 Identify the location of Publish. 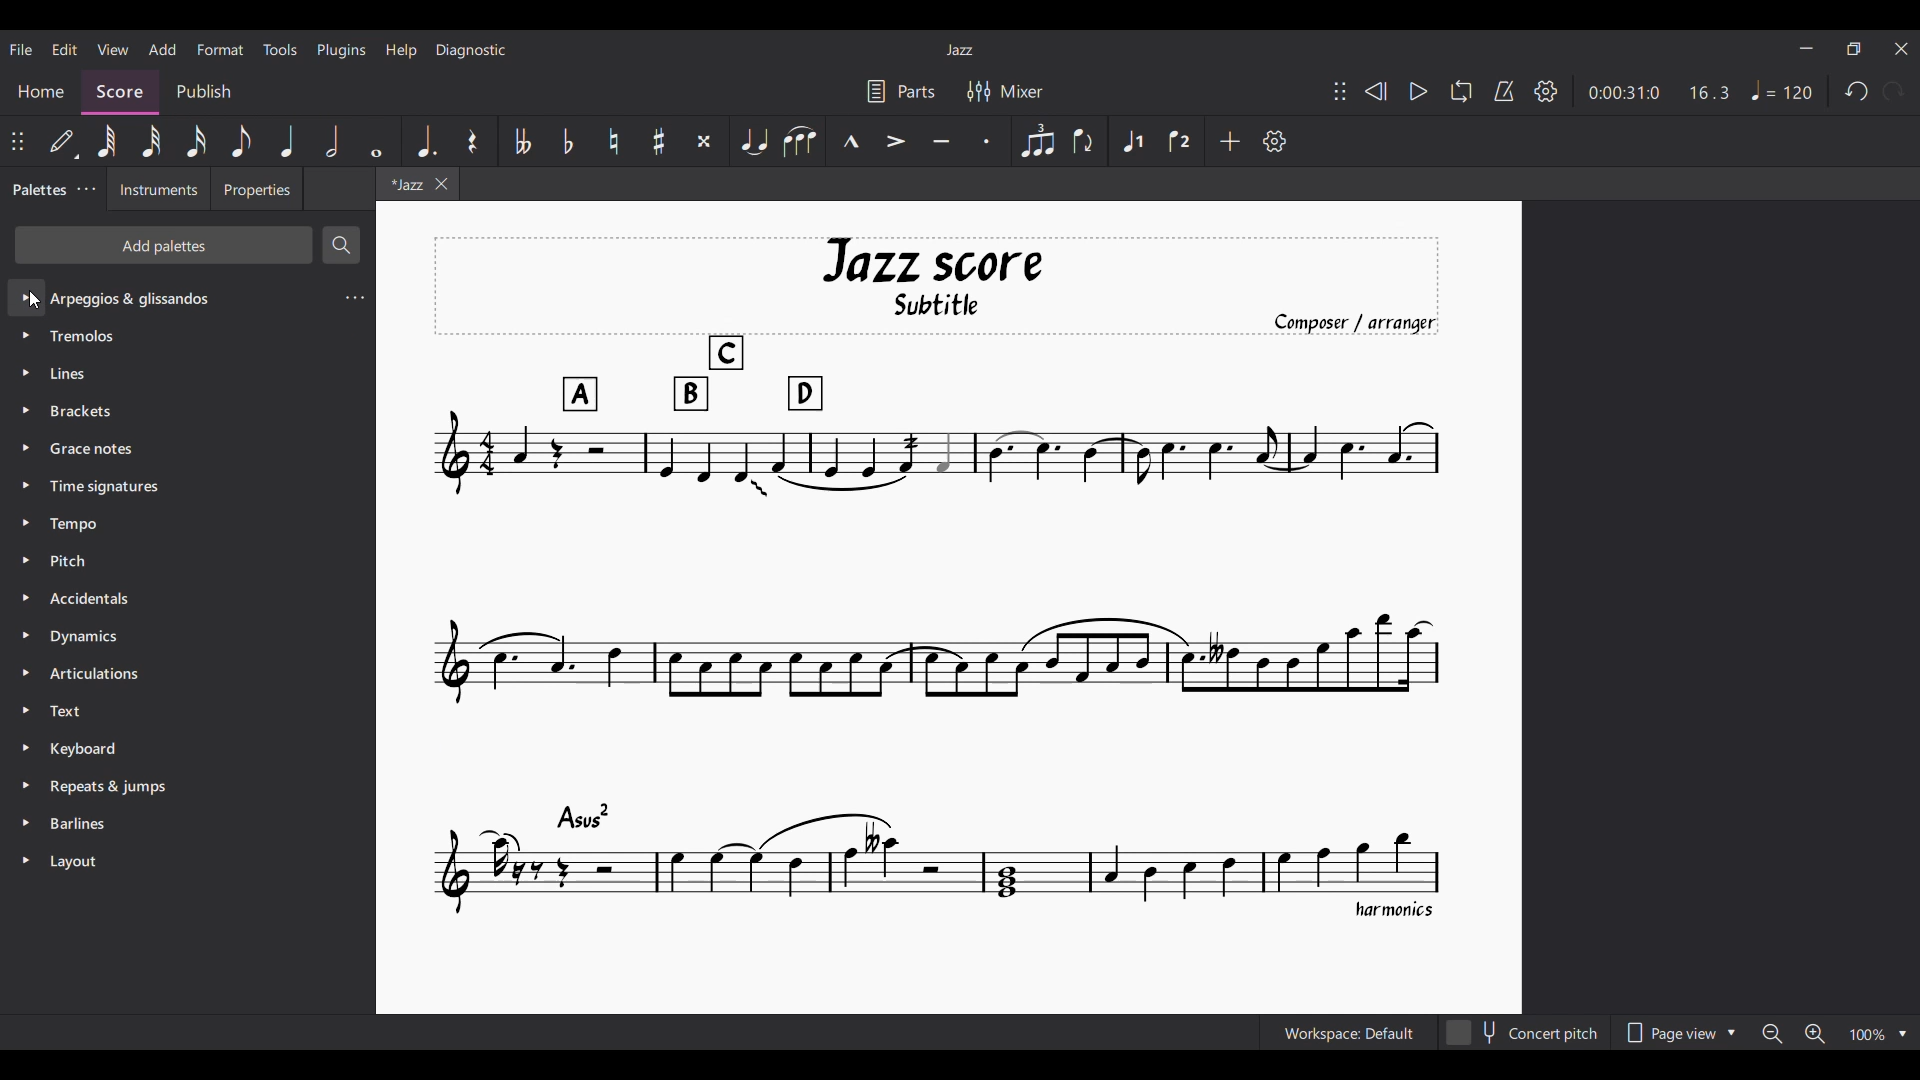
(203, 93).